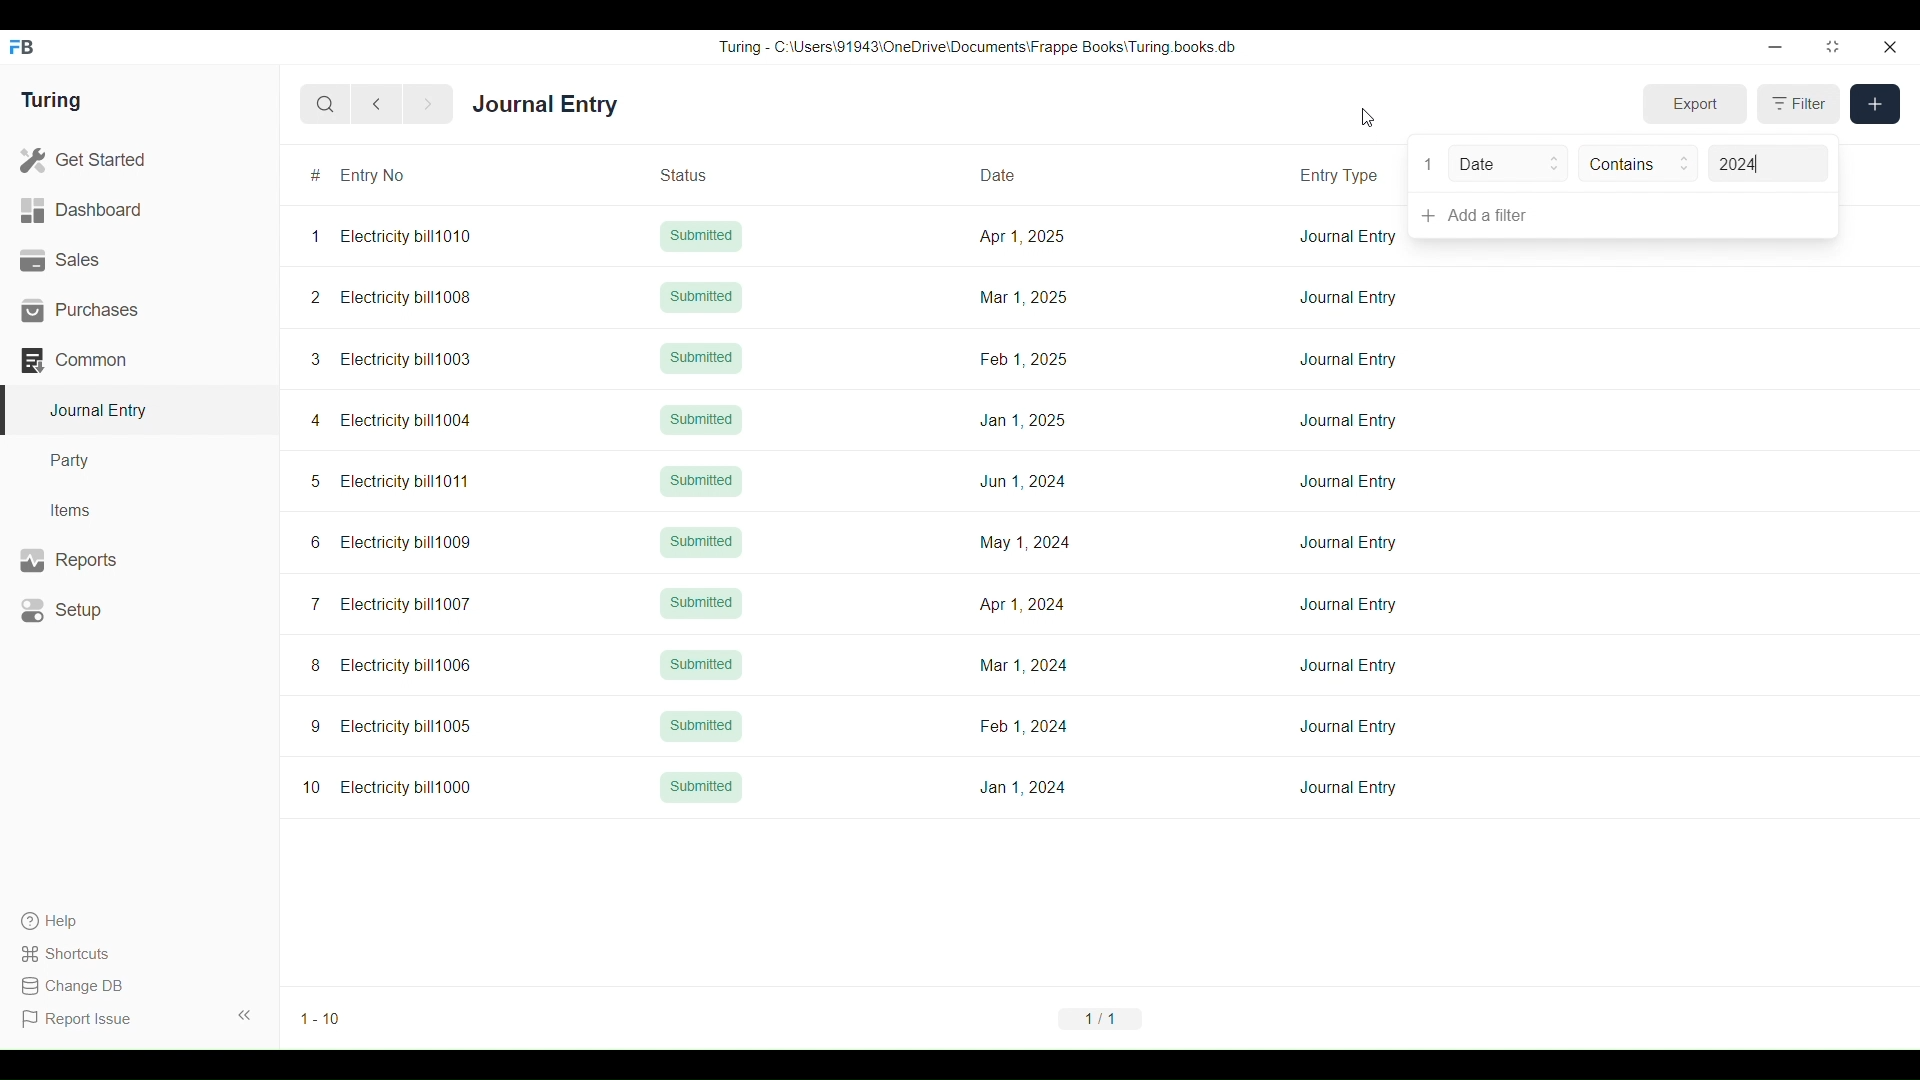 This screenshot has width=1920, height=1080. What do you see at coordinates (1024, 541) in the screenshot?
I see `May 1, 2024` at bounding box center [1024, 541].